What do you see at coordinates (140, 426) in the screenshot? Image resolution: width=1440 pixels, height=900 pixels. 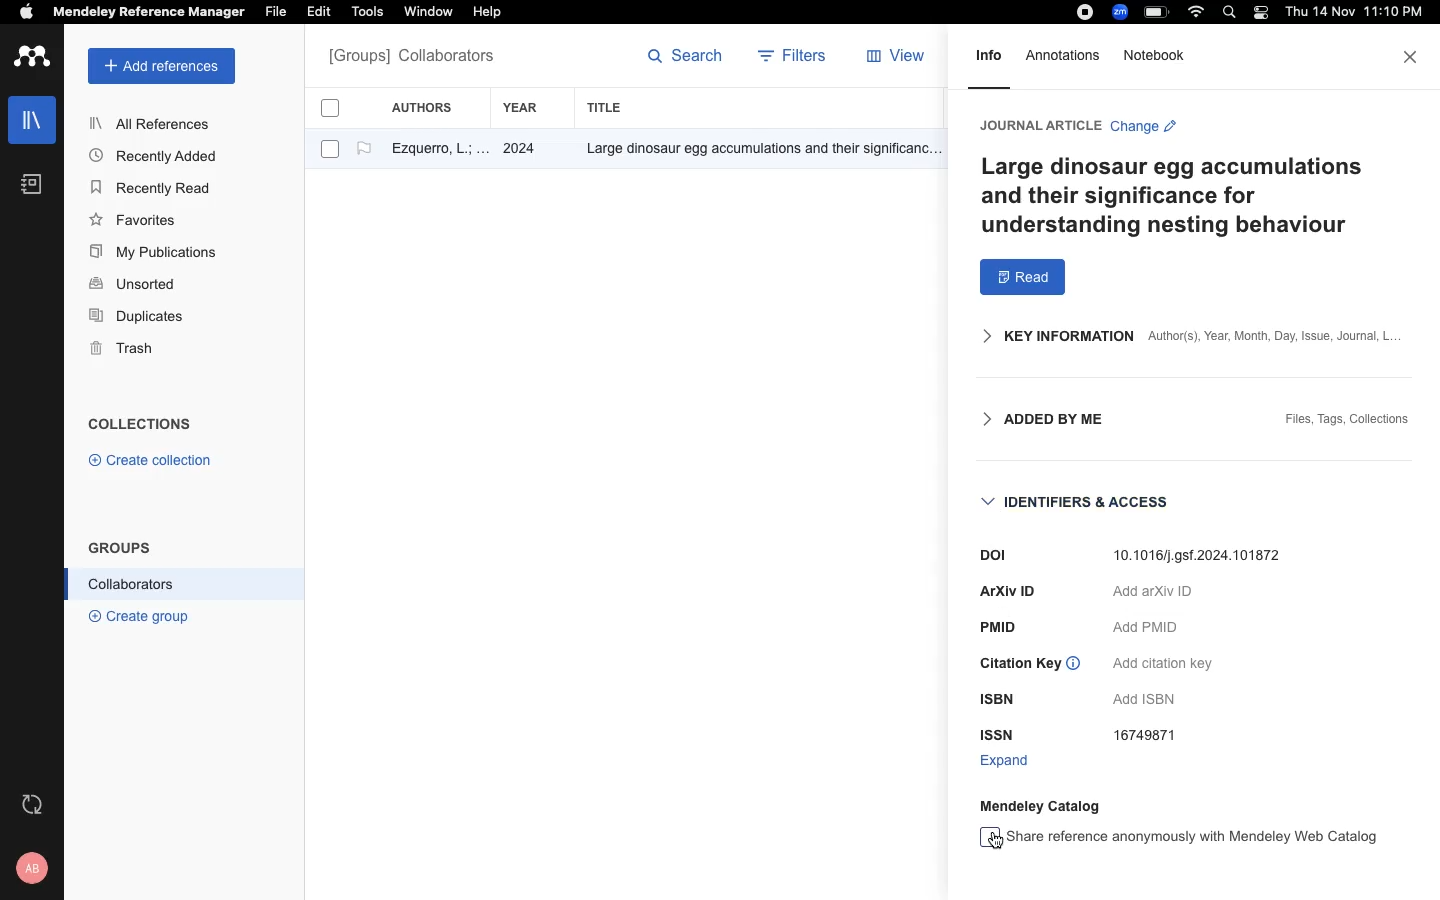 I see `COLLECTIONS` at bounding box center [140, 426].